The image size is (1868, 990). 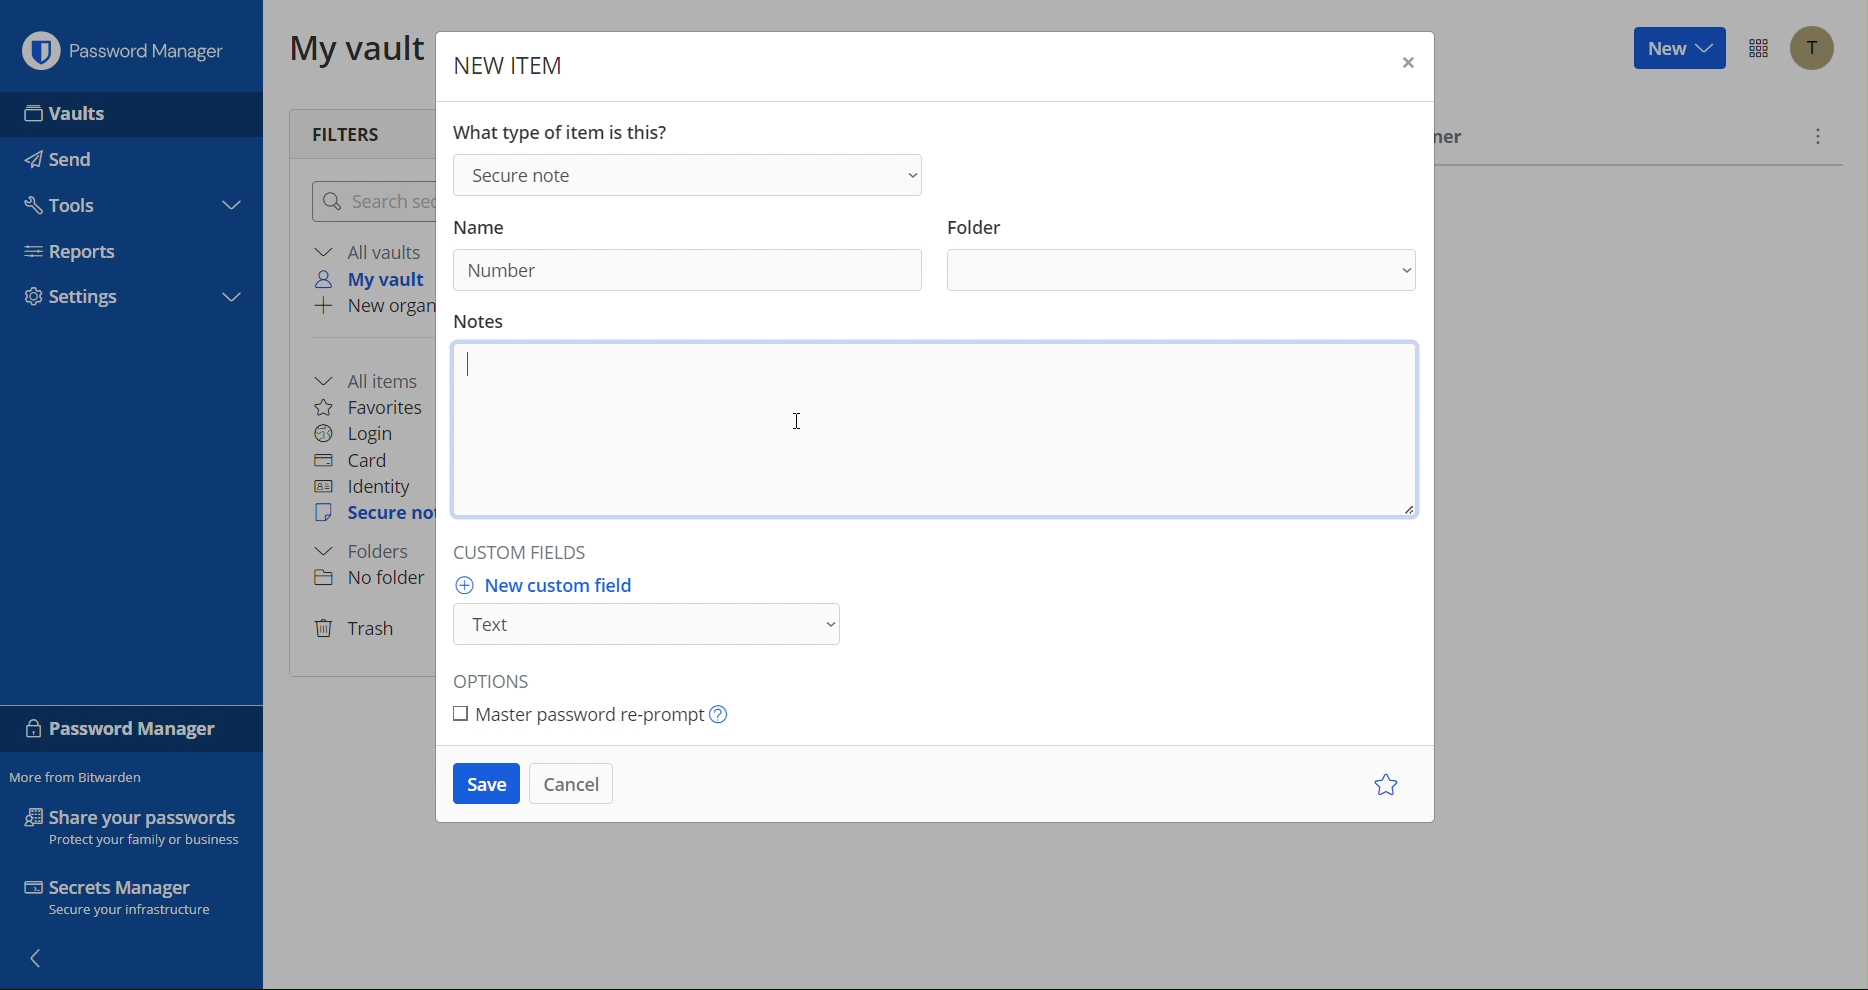 What do you see at coordinates (539, 556) in the screenshot?
I see `Custom Fields` at bounding box center [539, 556].